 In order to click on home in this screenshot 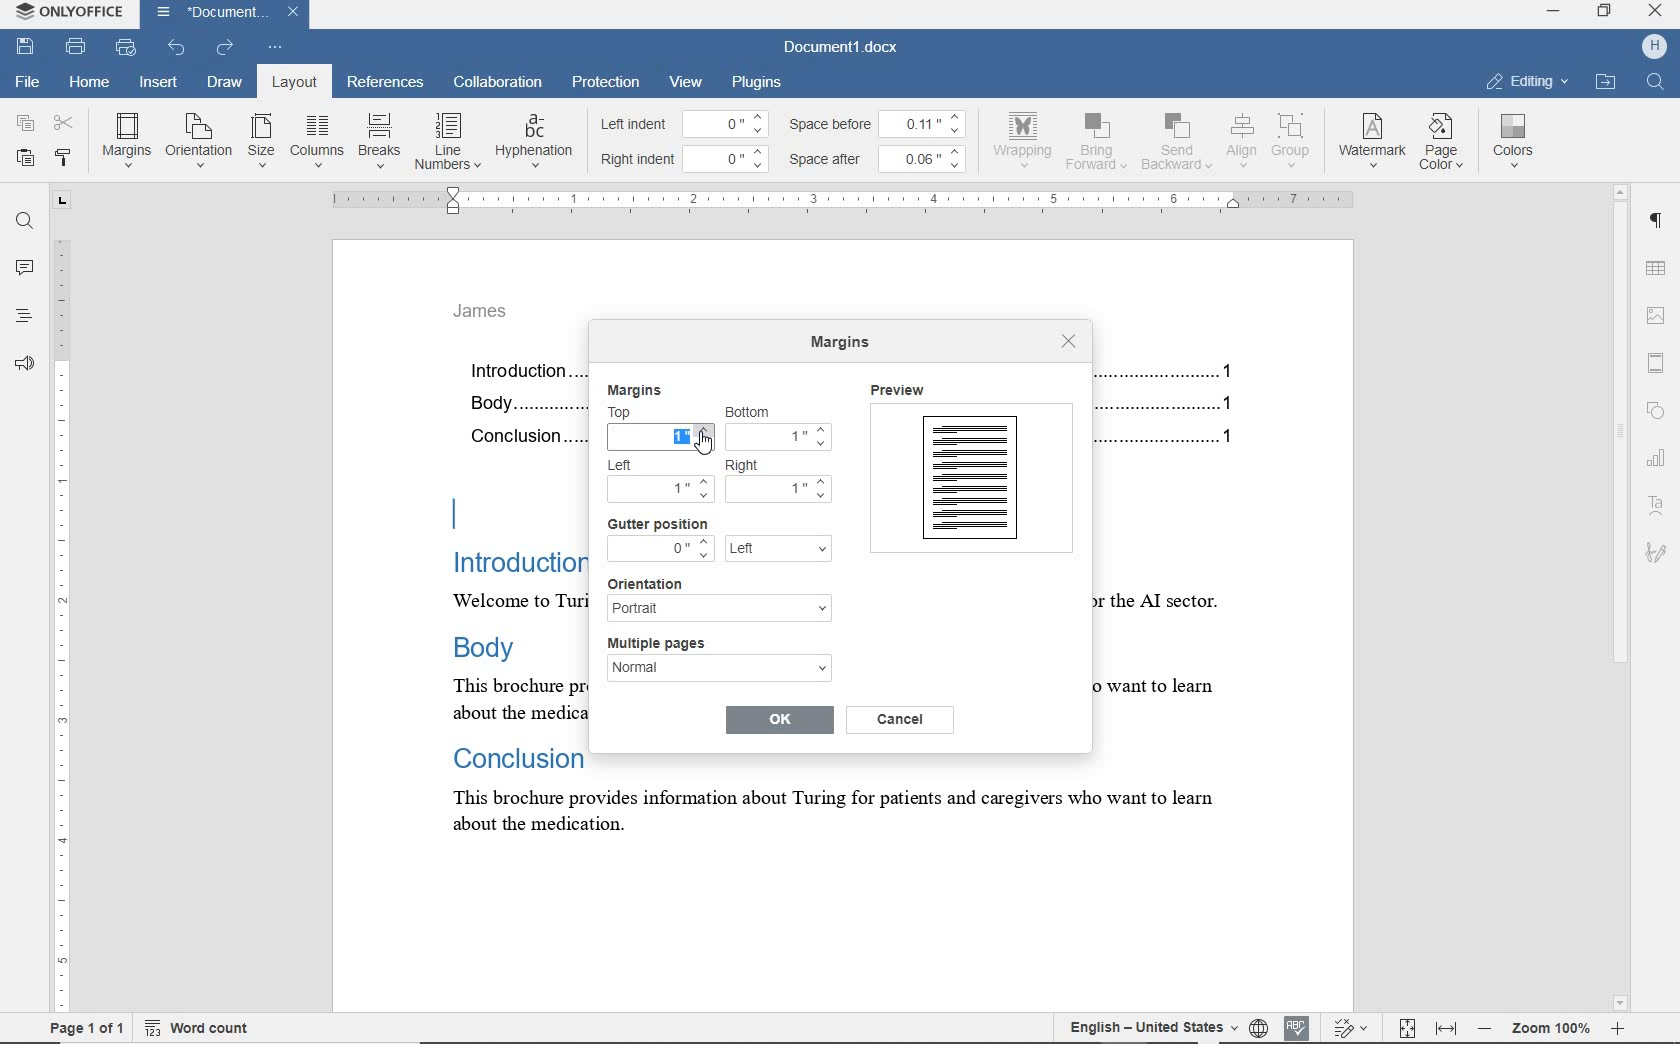, I will do `click(86, 83)`.